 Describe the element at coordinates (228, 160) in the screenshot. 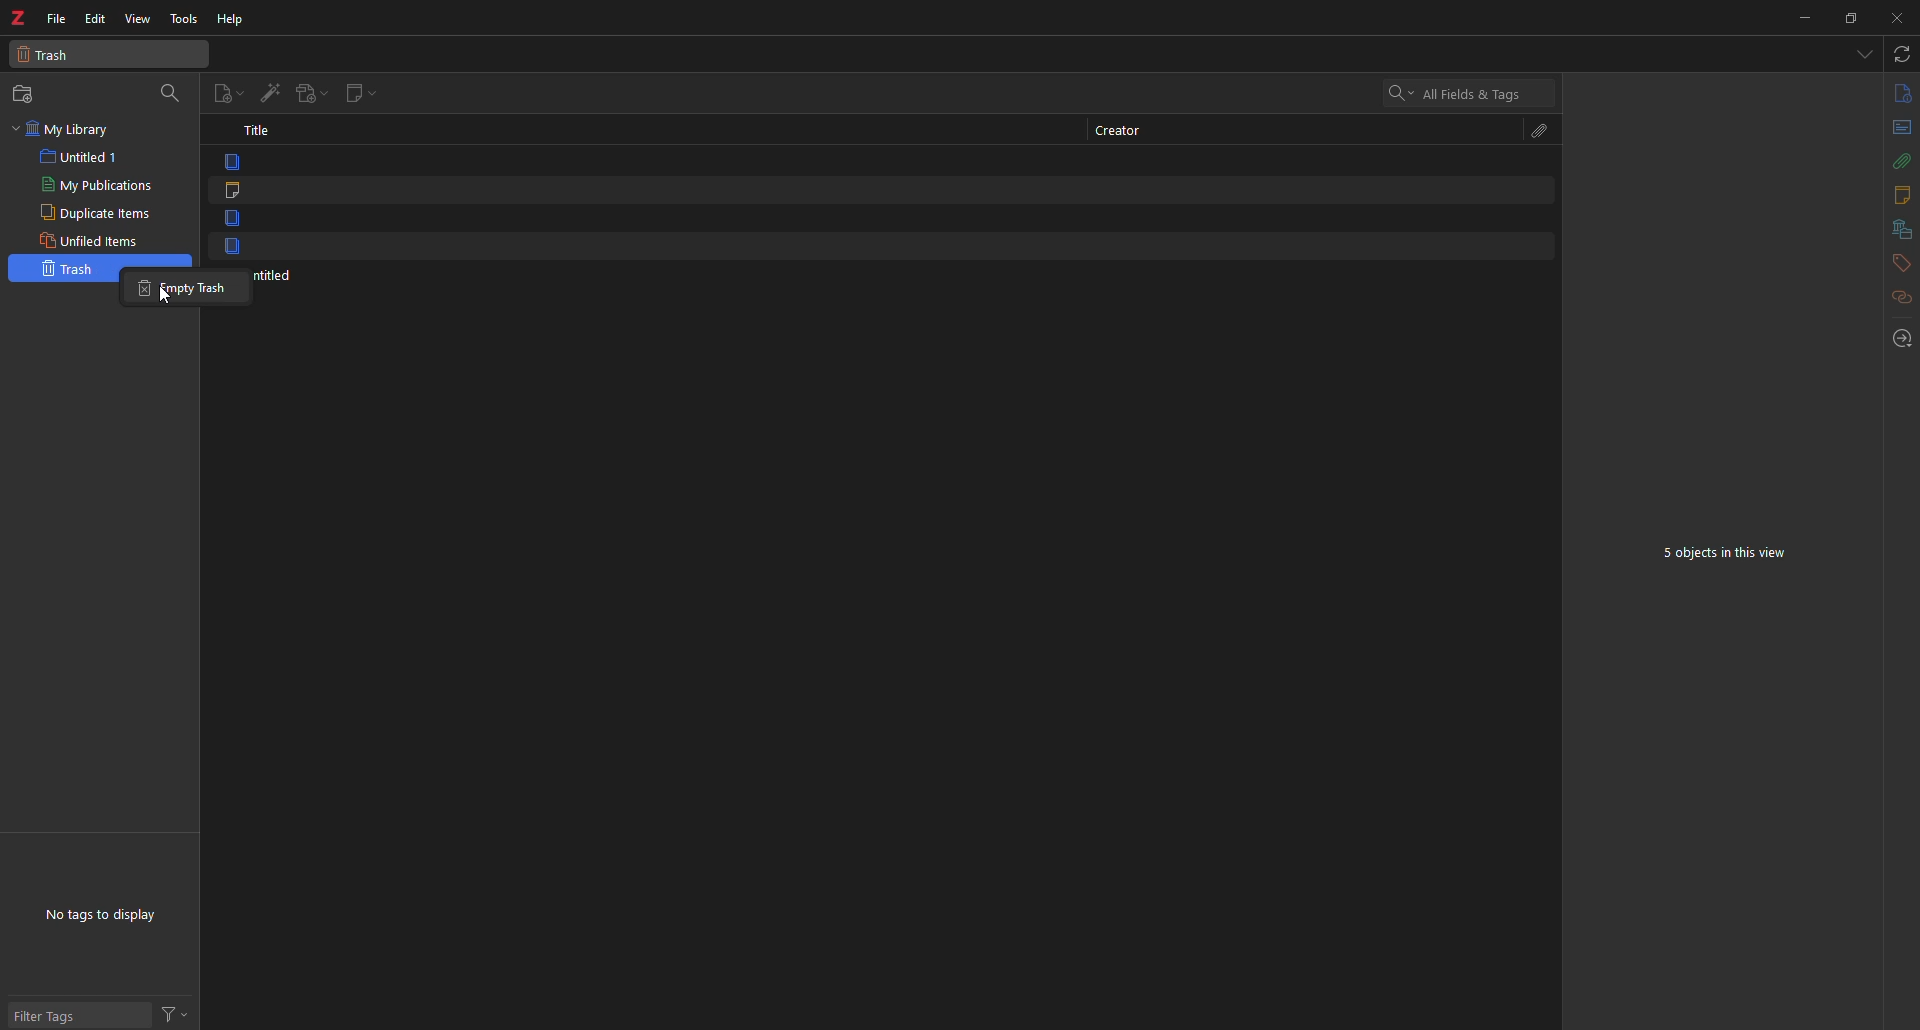

I see `item` at that location.